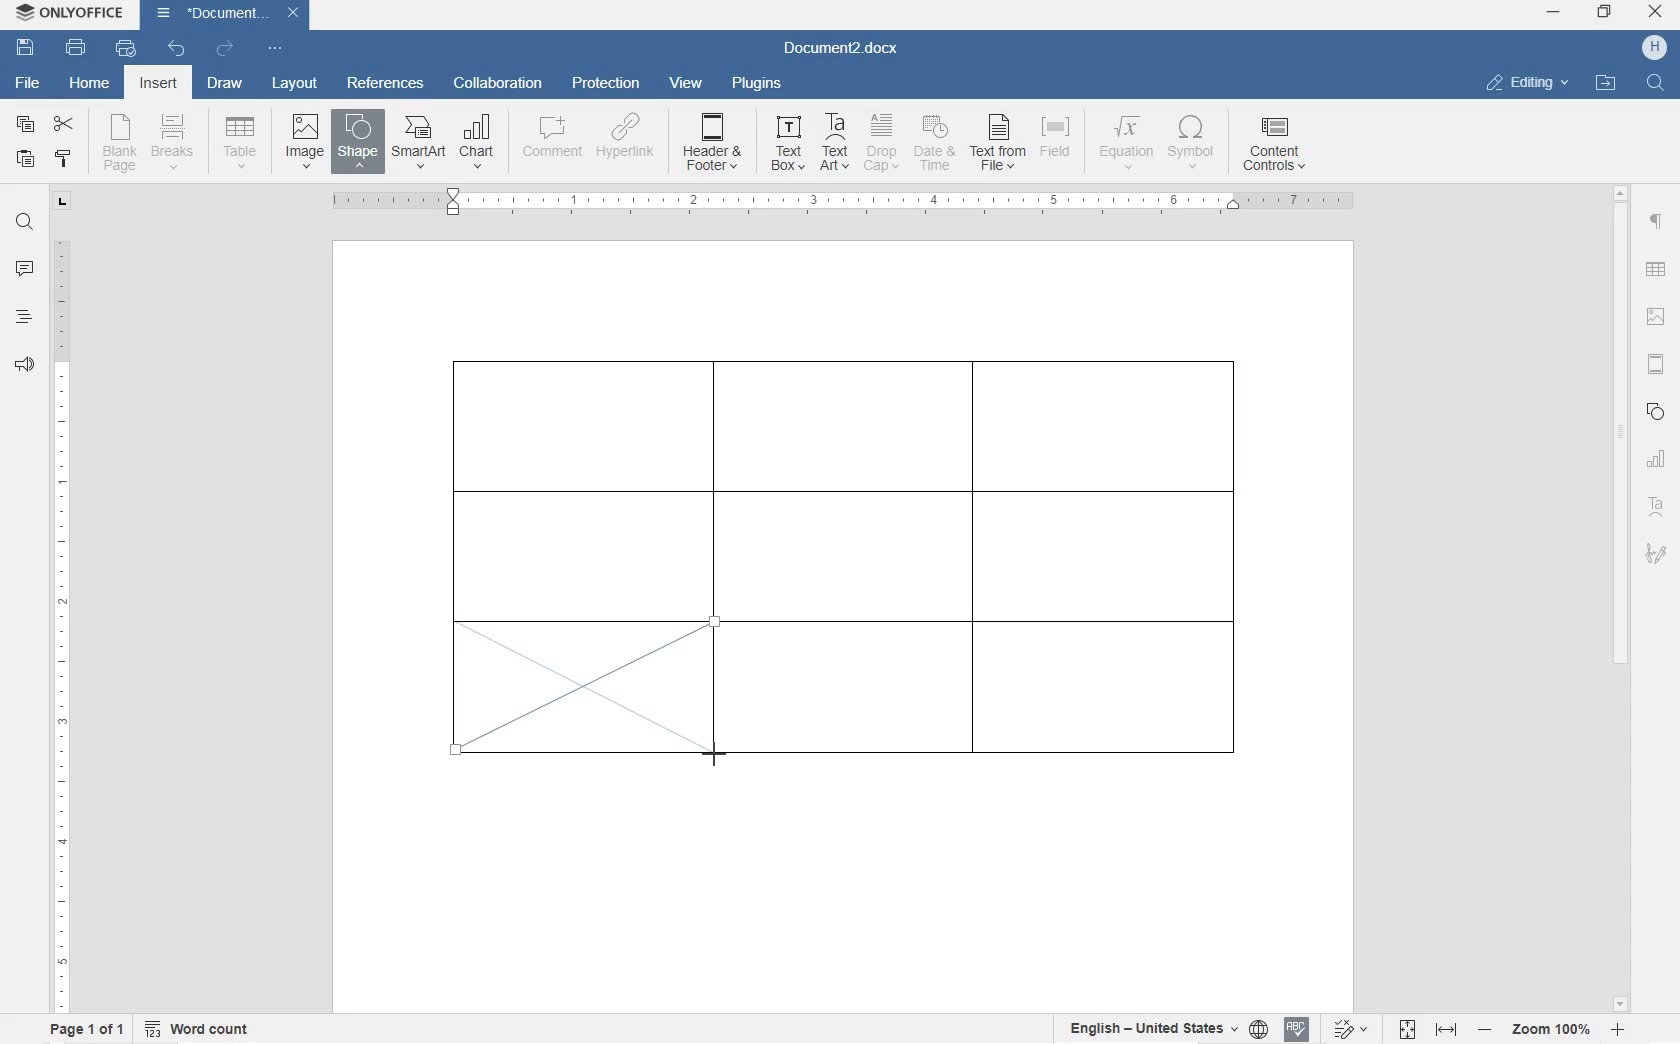  What do you see at coordinates (1621, 597) in the screenshot?
I see `scrollbar` at bounding box center [1621, 597].